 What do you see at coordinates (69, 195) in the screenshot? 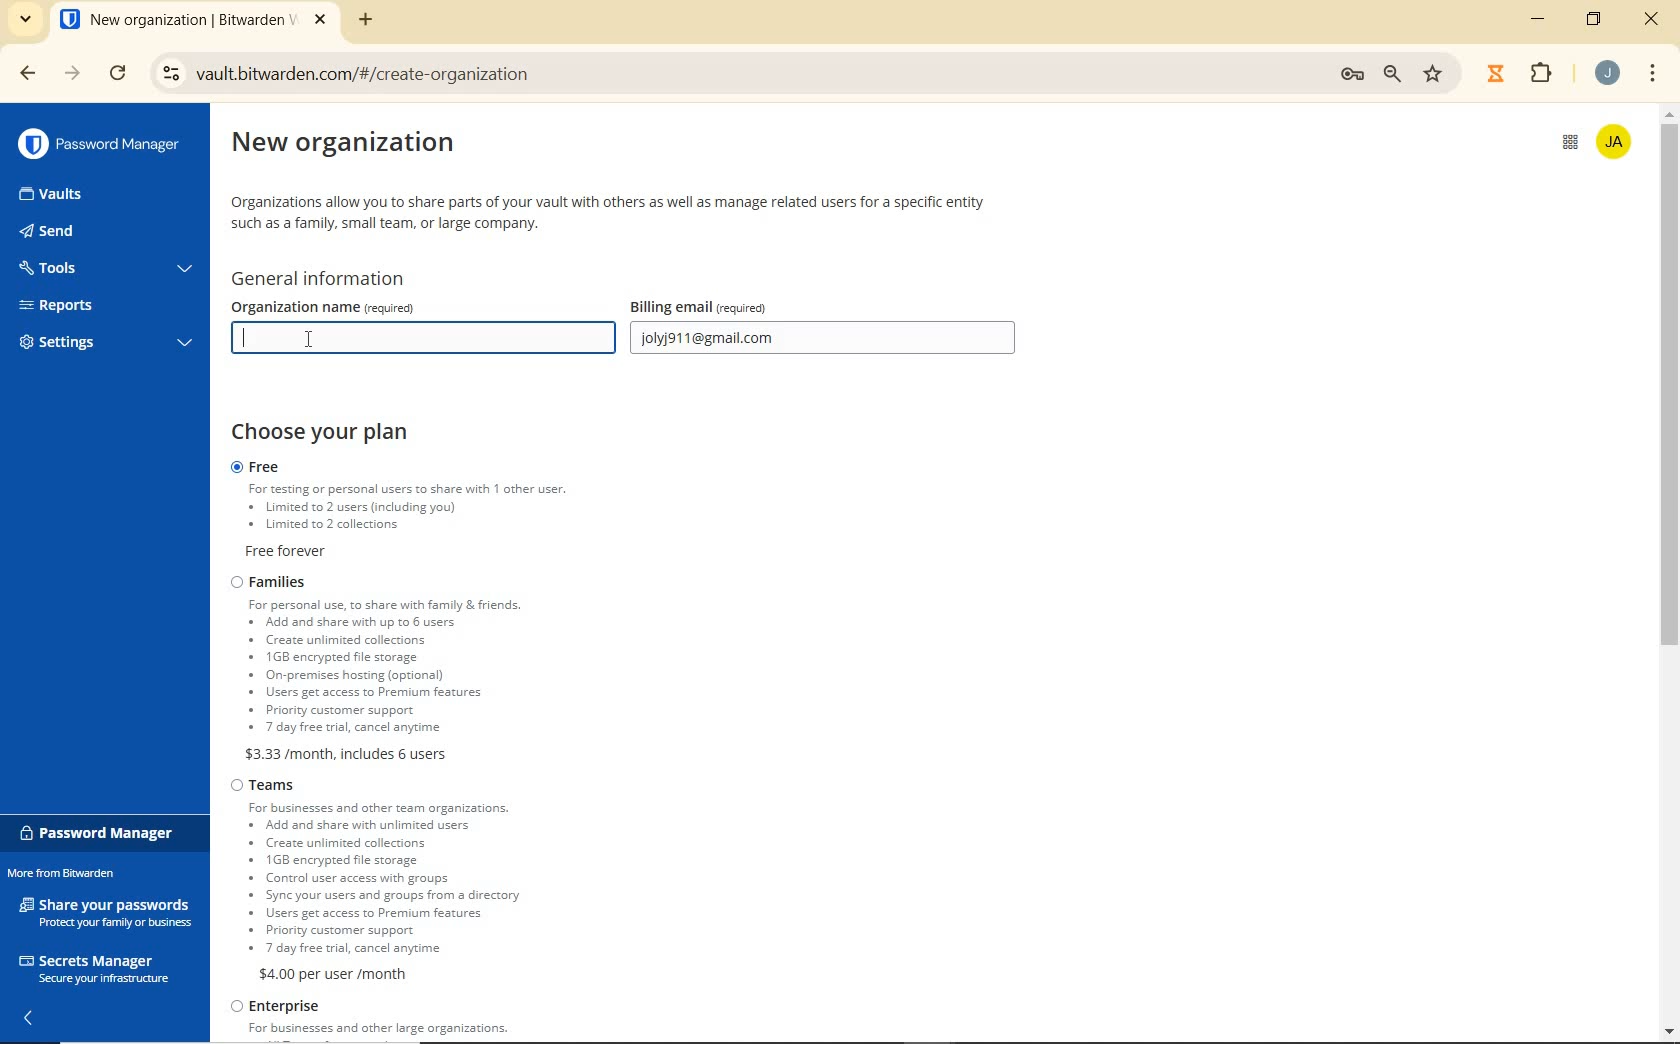
I see `vaults` at bounding box center [69, 195].